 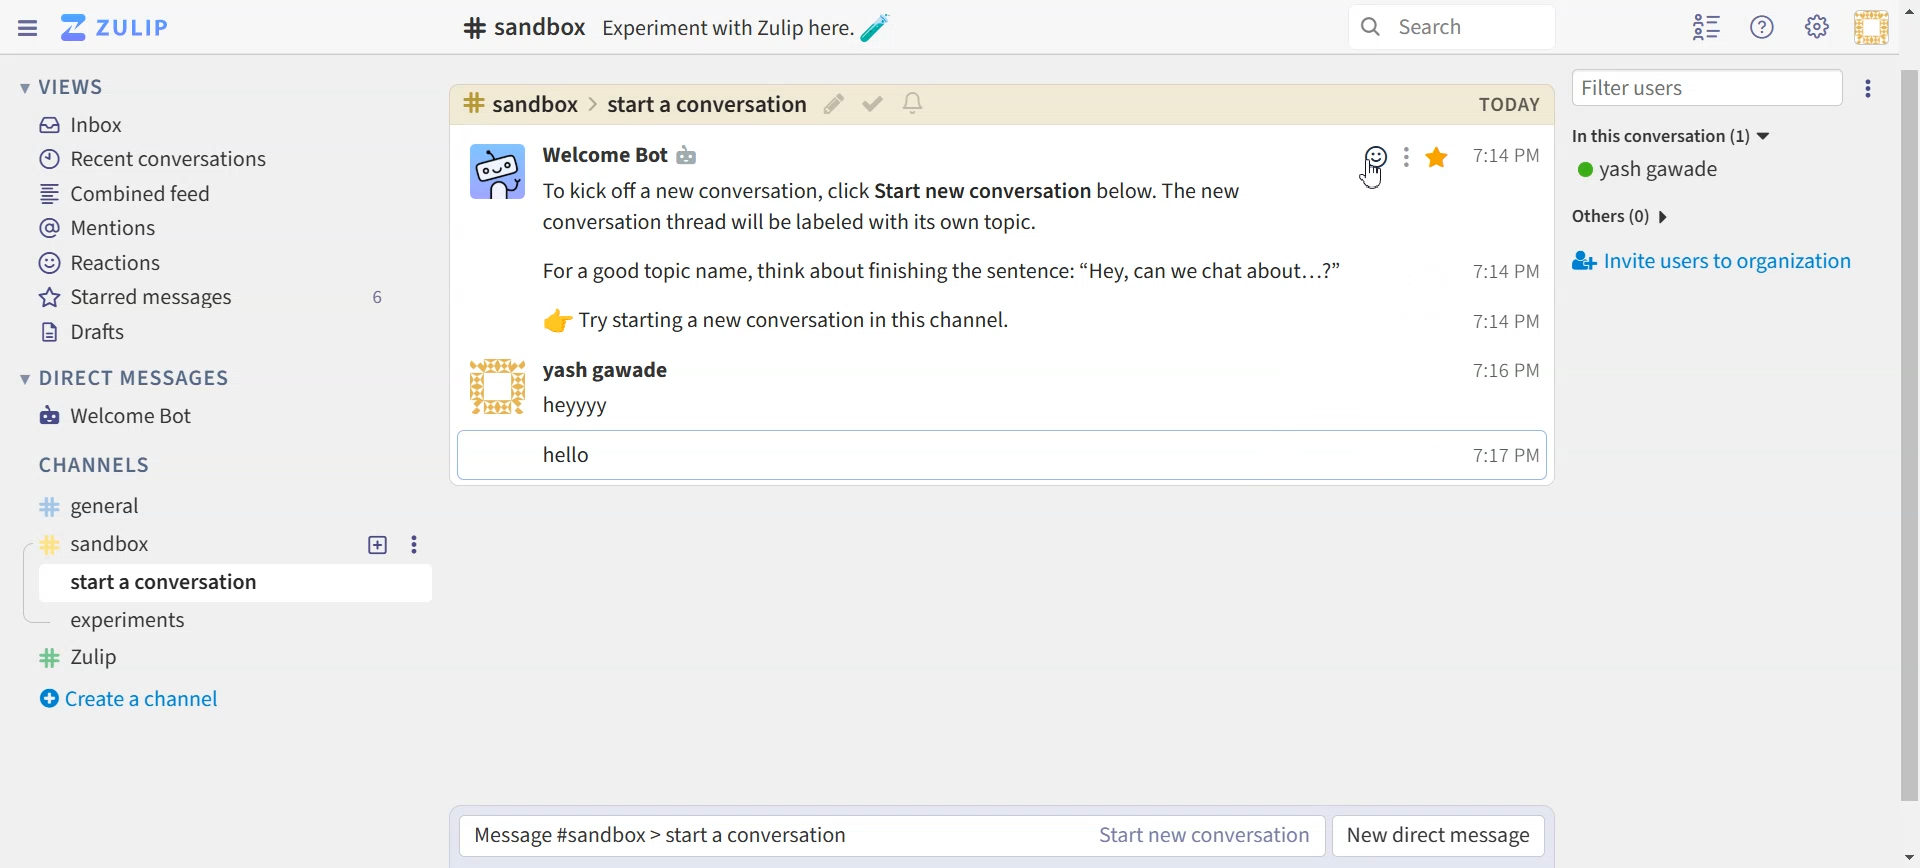 What do you see at coordinates (1205, 835) in the screenshot?
I see `Start new conversation` at bounding box center [1205, 835].